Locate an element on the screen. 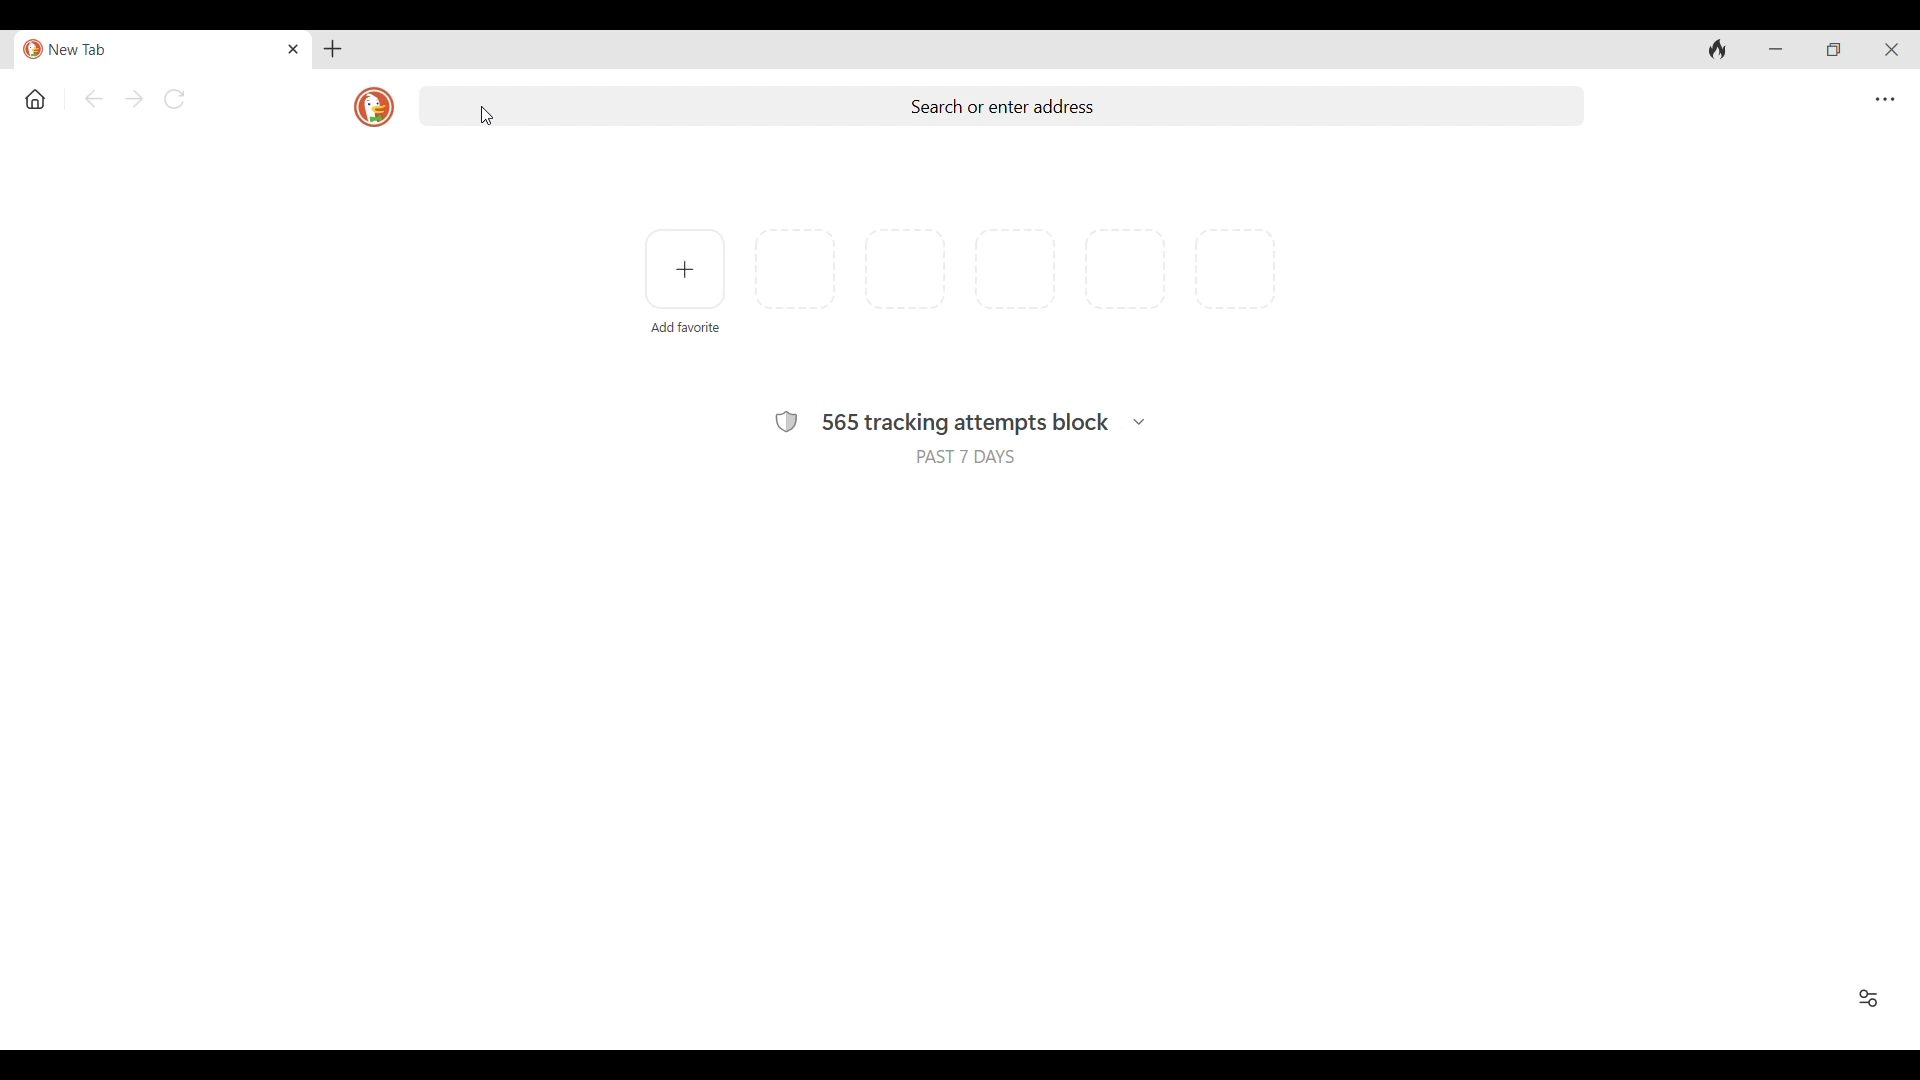 The width and height of the screenshot is (1920, 1080). Go forward is located at coordinates (135, 99).